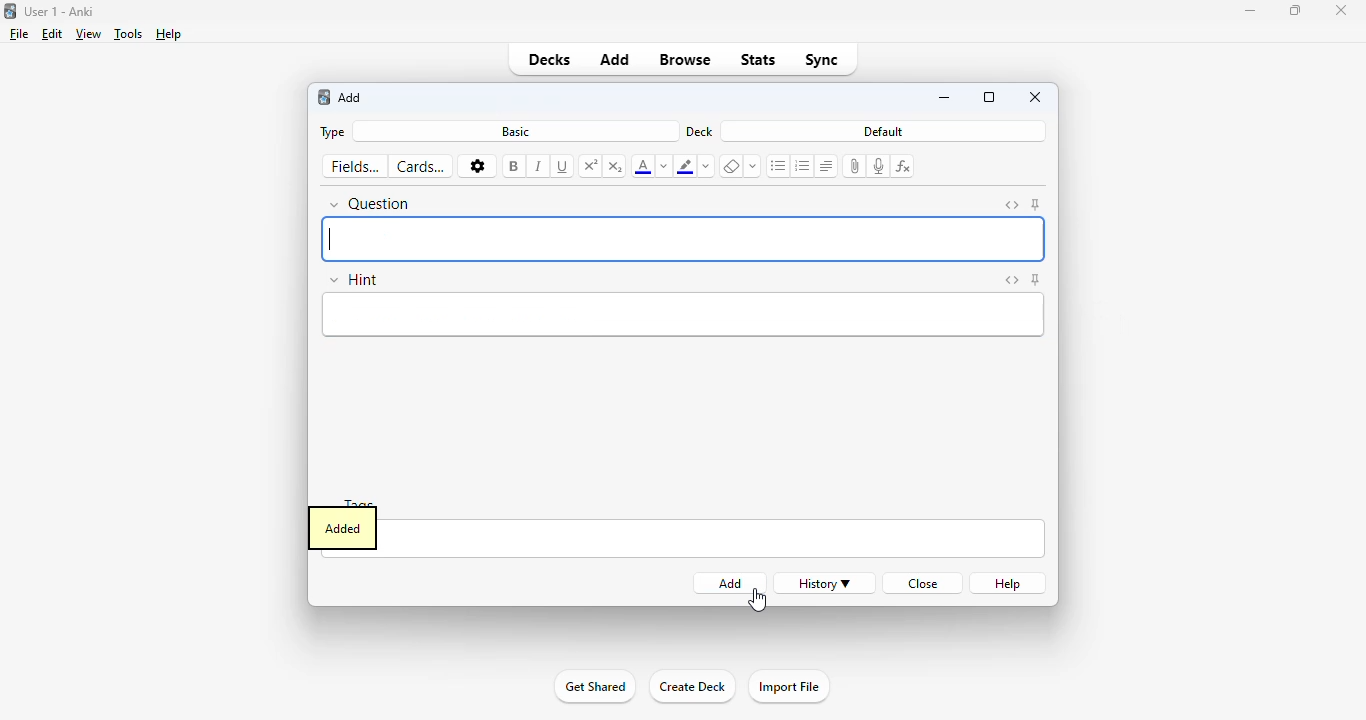 This screenshot has width=1366, height=720. Describe the element at coordinates (1342, 13) in the screenshot. I see `Close` at that location.